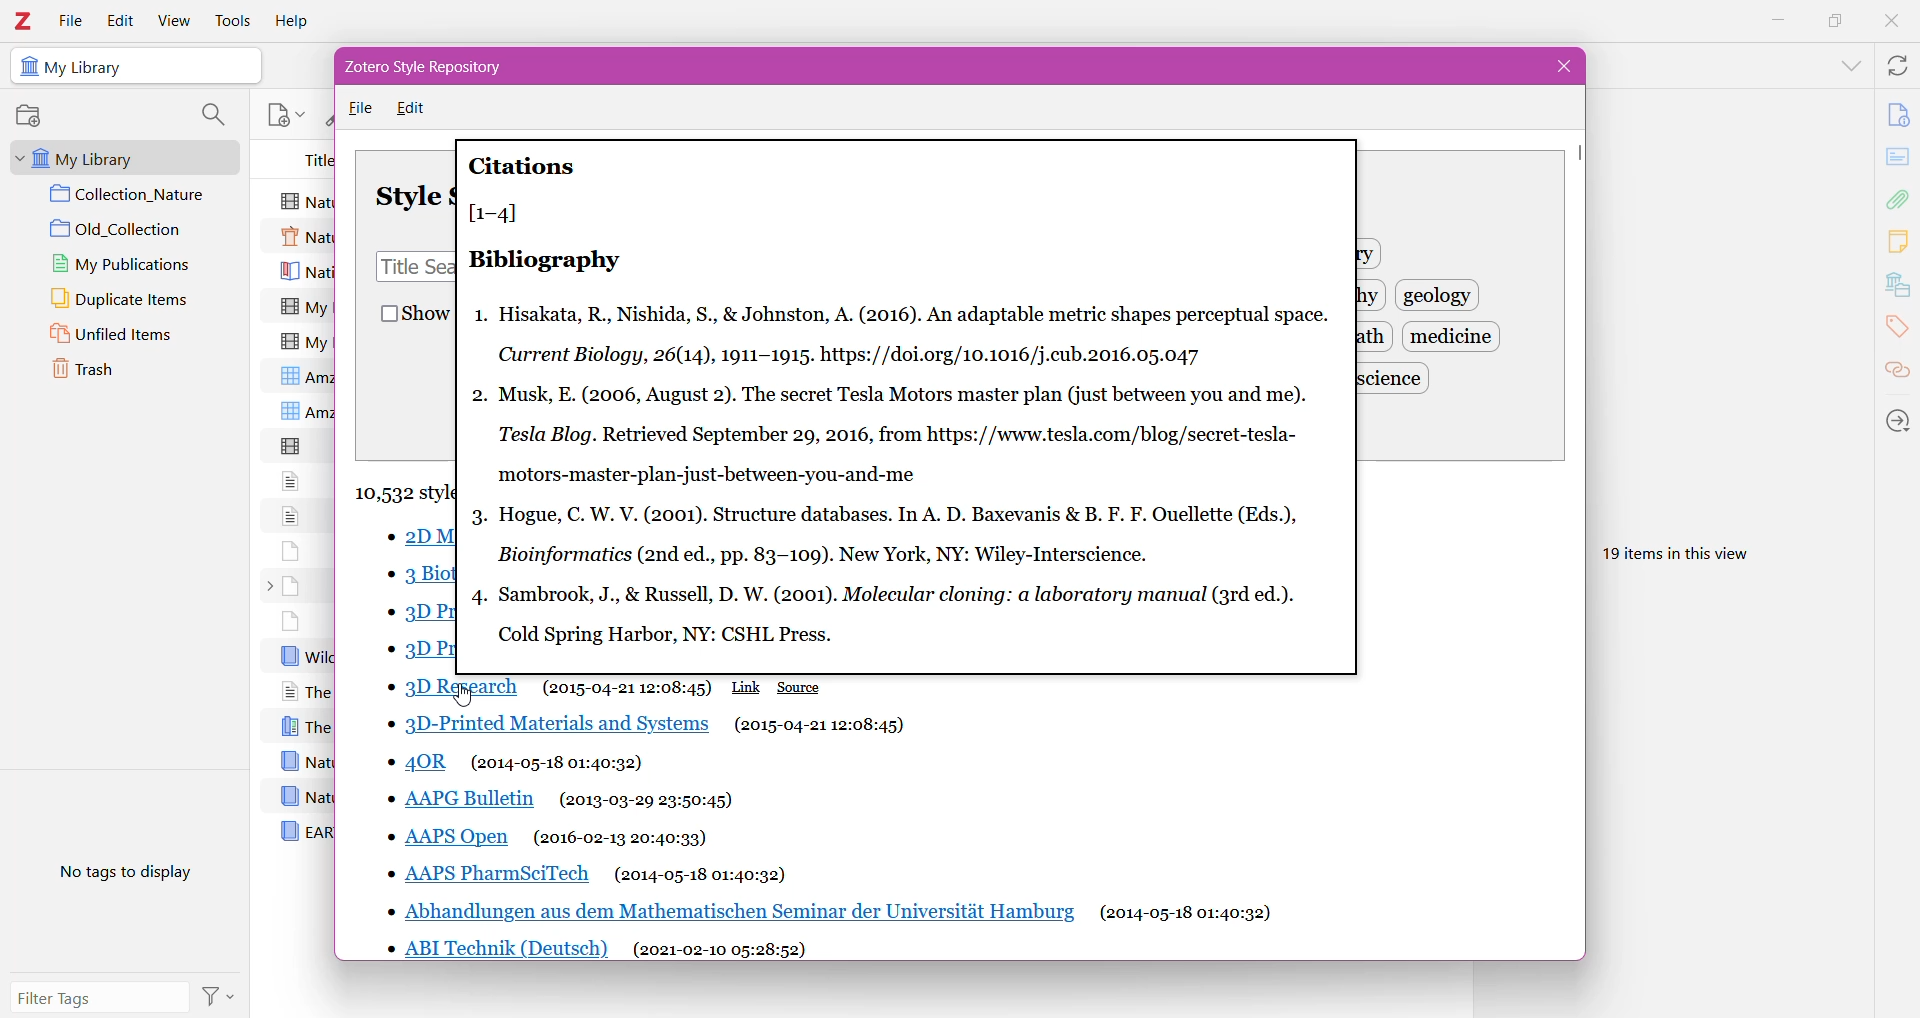 The image size is (1920, 1018). I want to click on No tags to display, so click(120, 877).